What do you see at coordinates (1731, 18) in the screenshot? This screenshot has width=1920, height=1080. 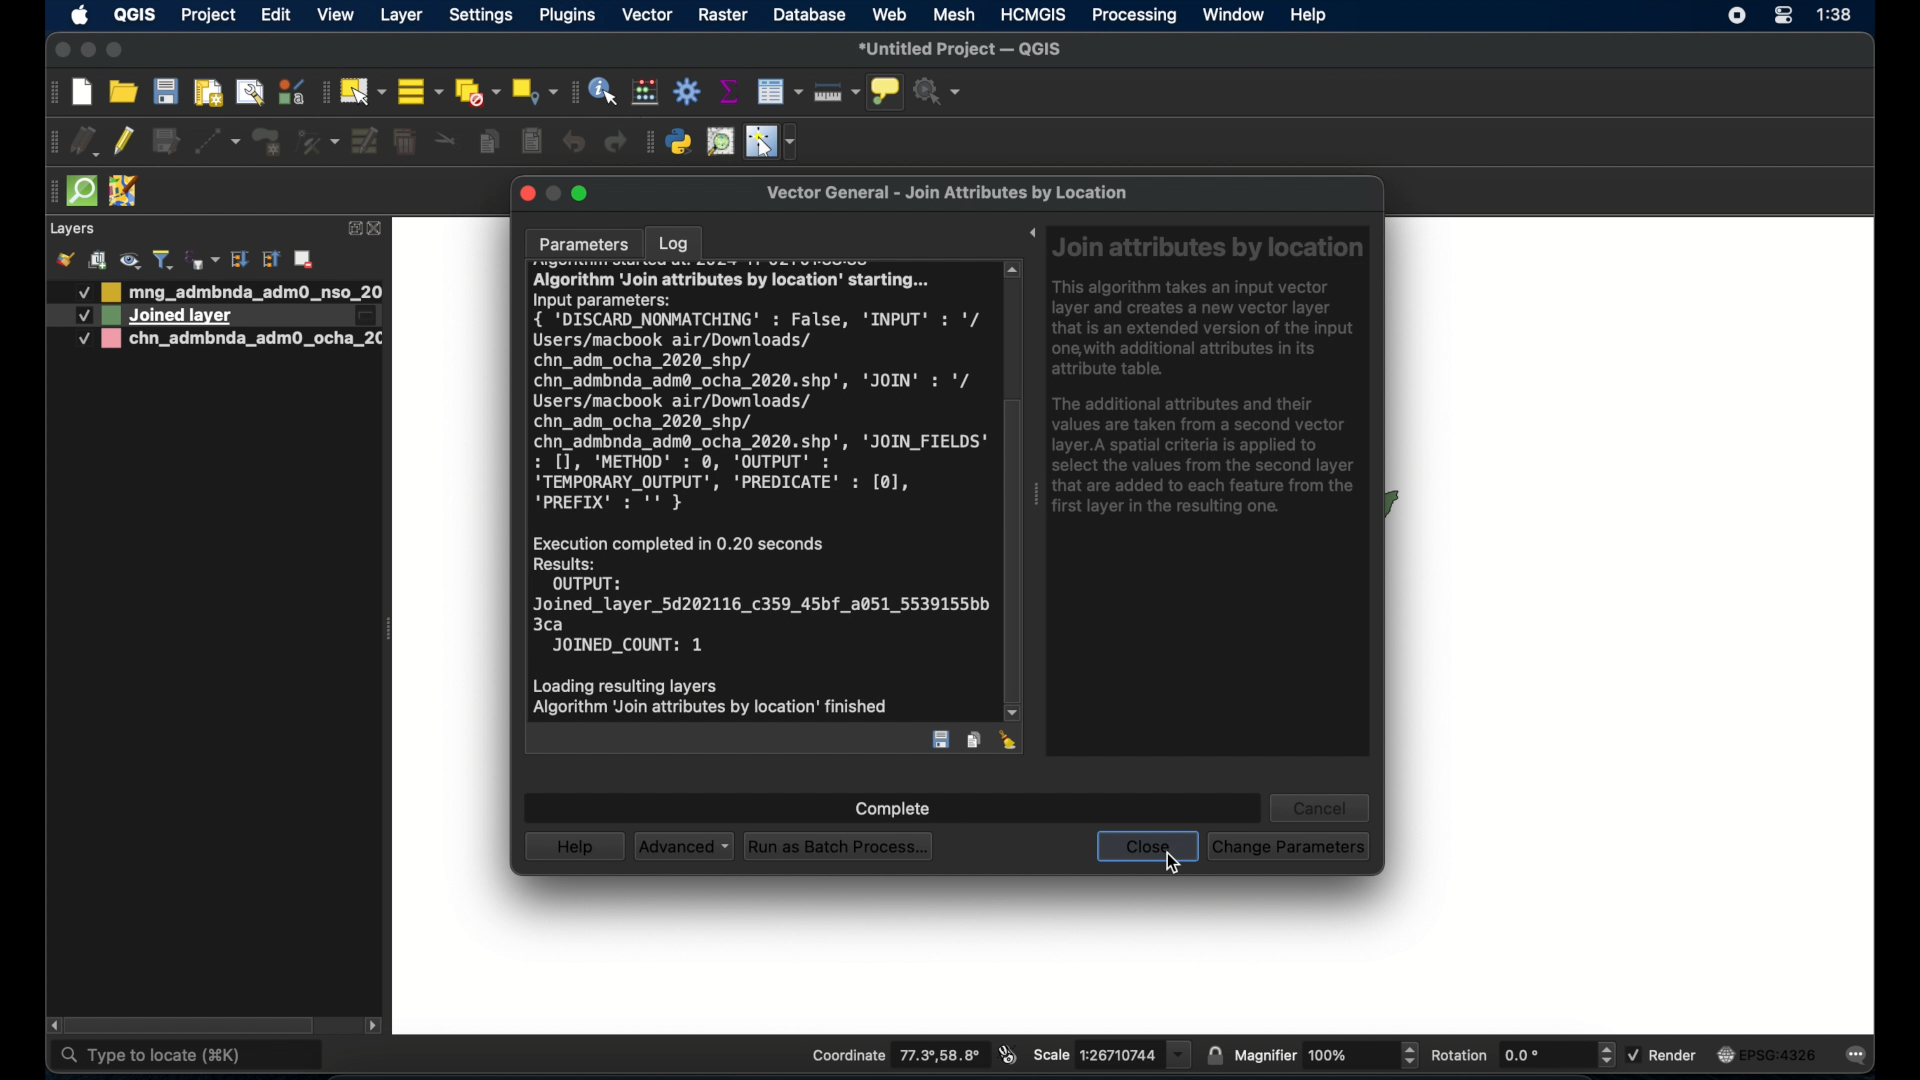 I see `control center` at bounding box center [1731, 18].